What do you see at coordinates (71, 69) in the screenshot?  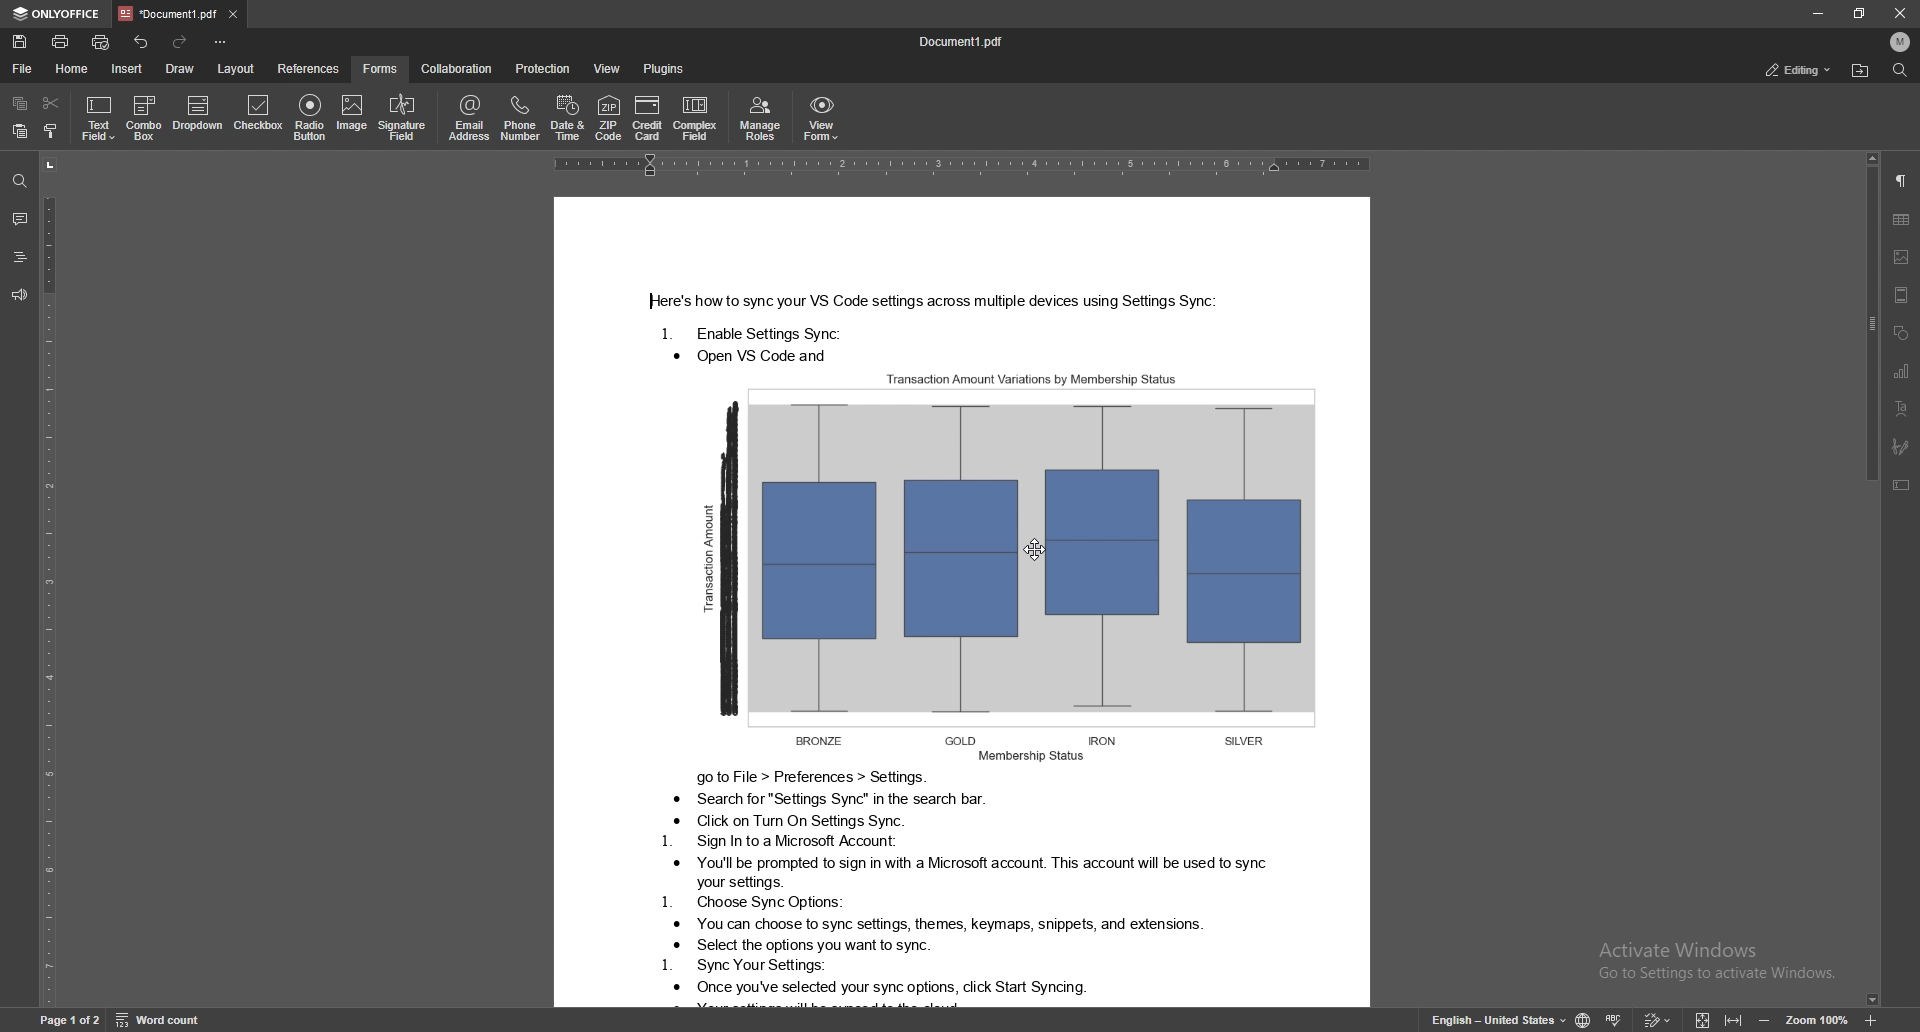 I see `home` at bounding box center [71, 69].